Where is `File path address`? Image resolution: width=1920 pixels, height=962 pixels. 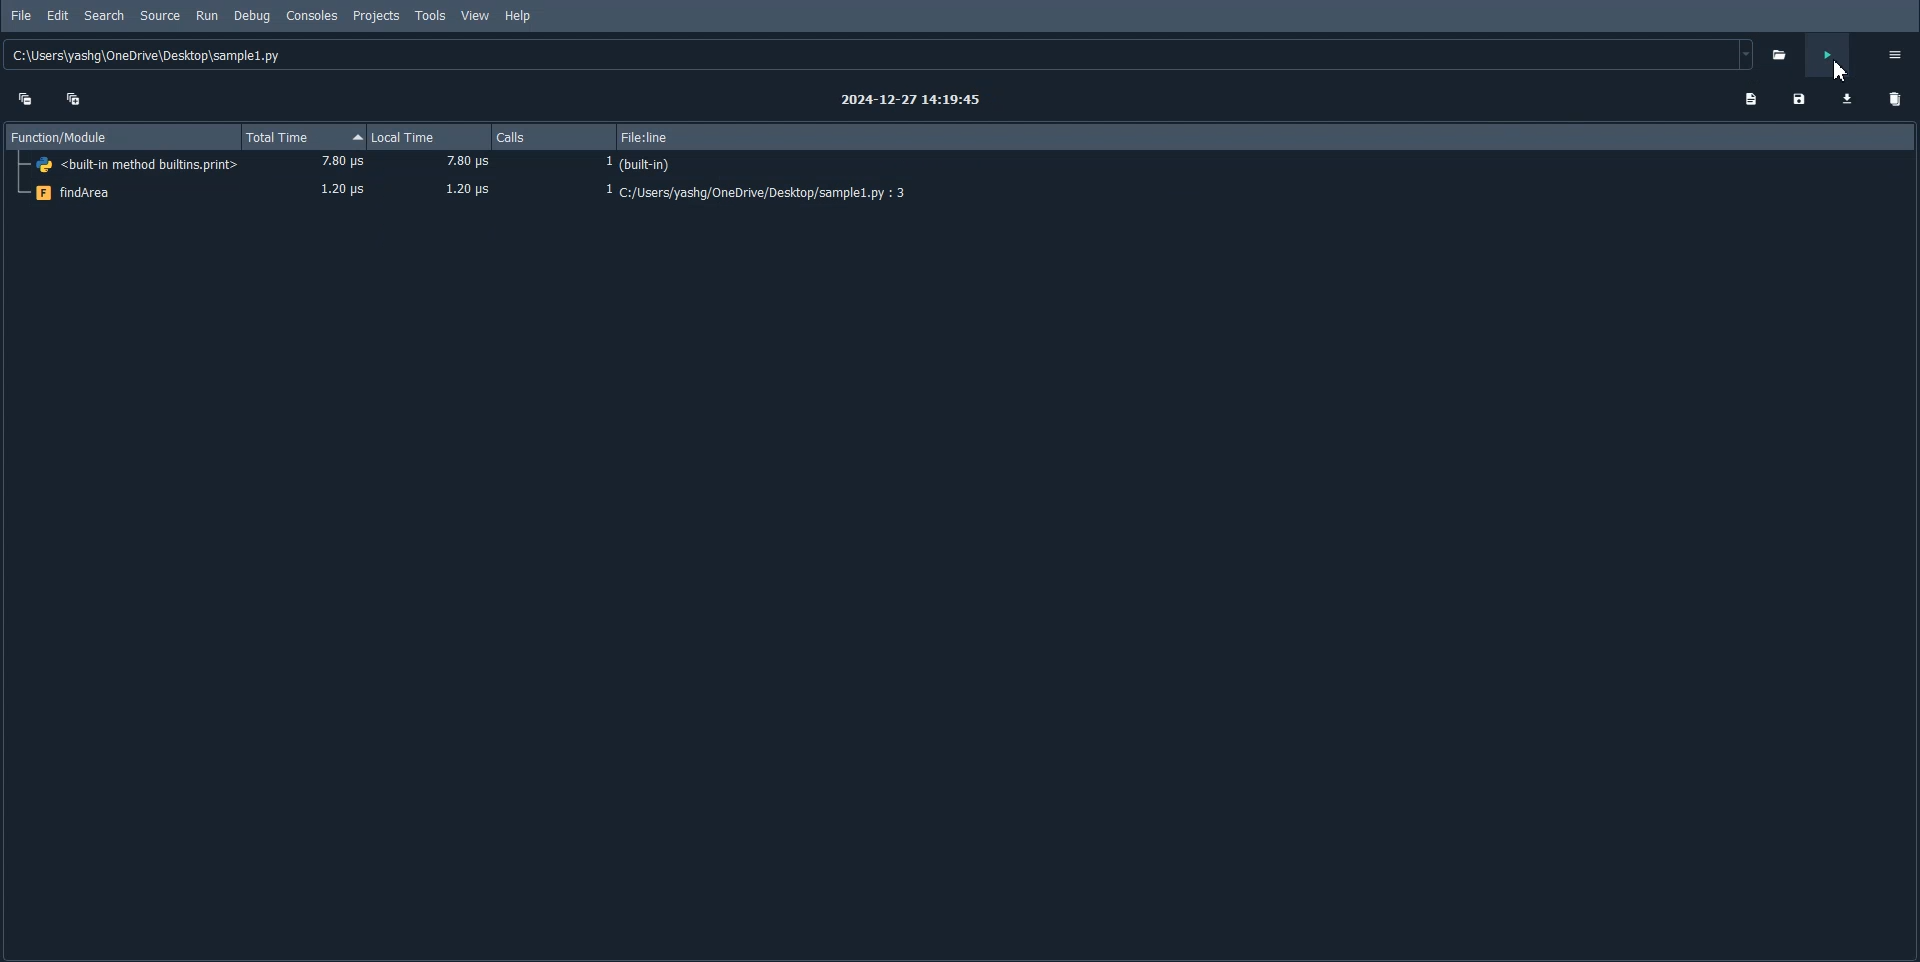
File path address is located at coordinates (882, 55).